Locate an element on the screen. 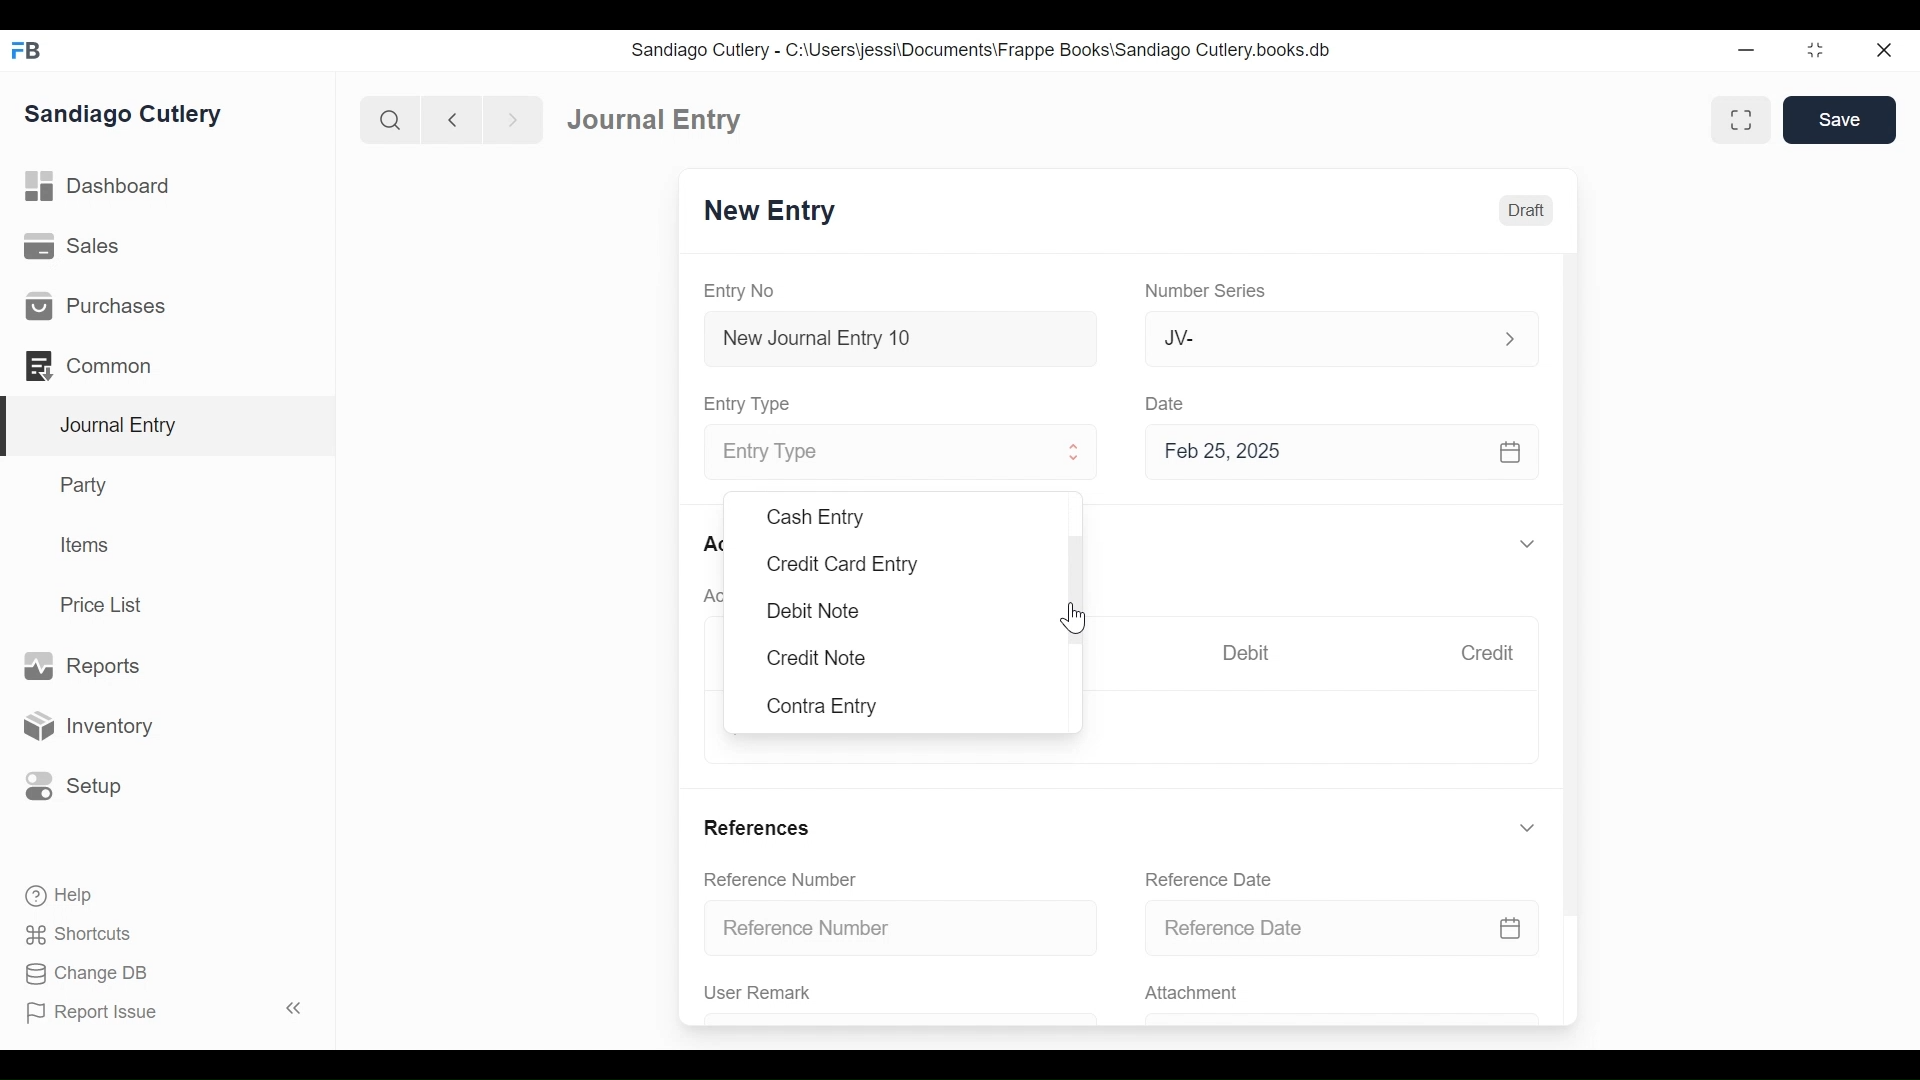 The width and height of the screenshot is (1920, 1080). New Entry is located at coordinates (775, 213).